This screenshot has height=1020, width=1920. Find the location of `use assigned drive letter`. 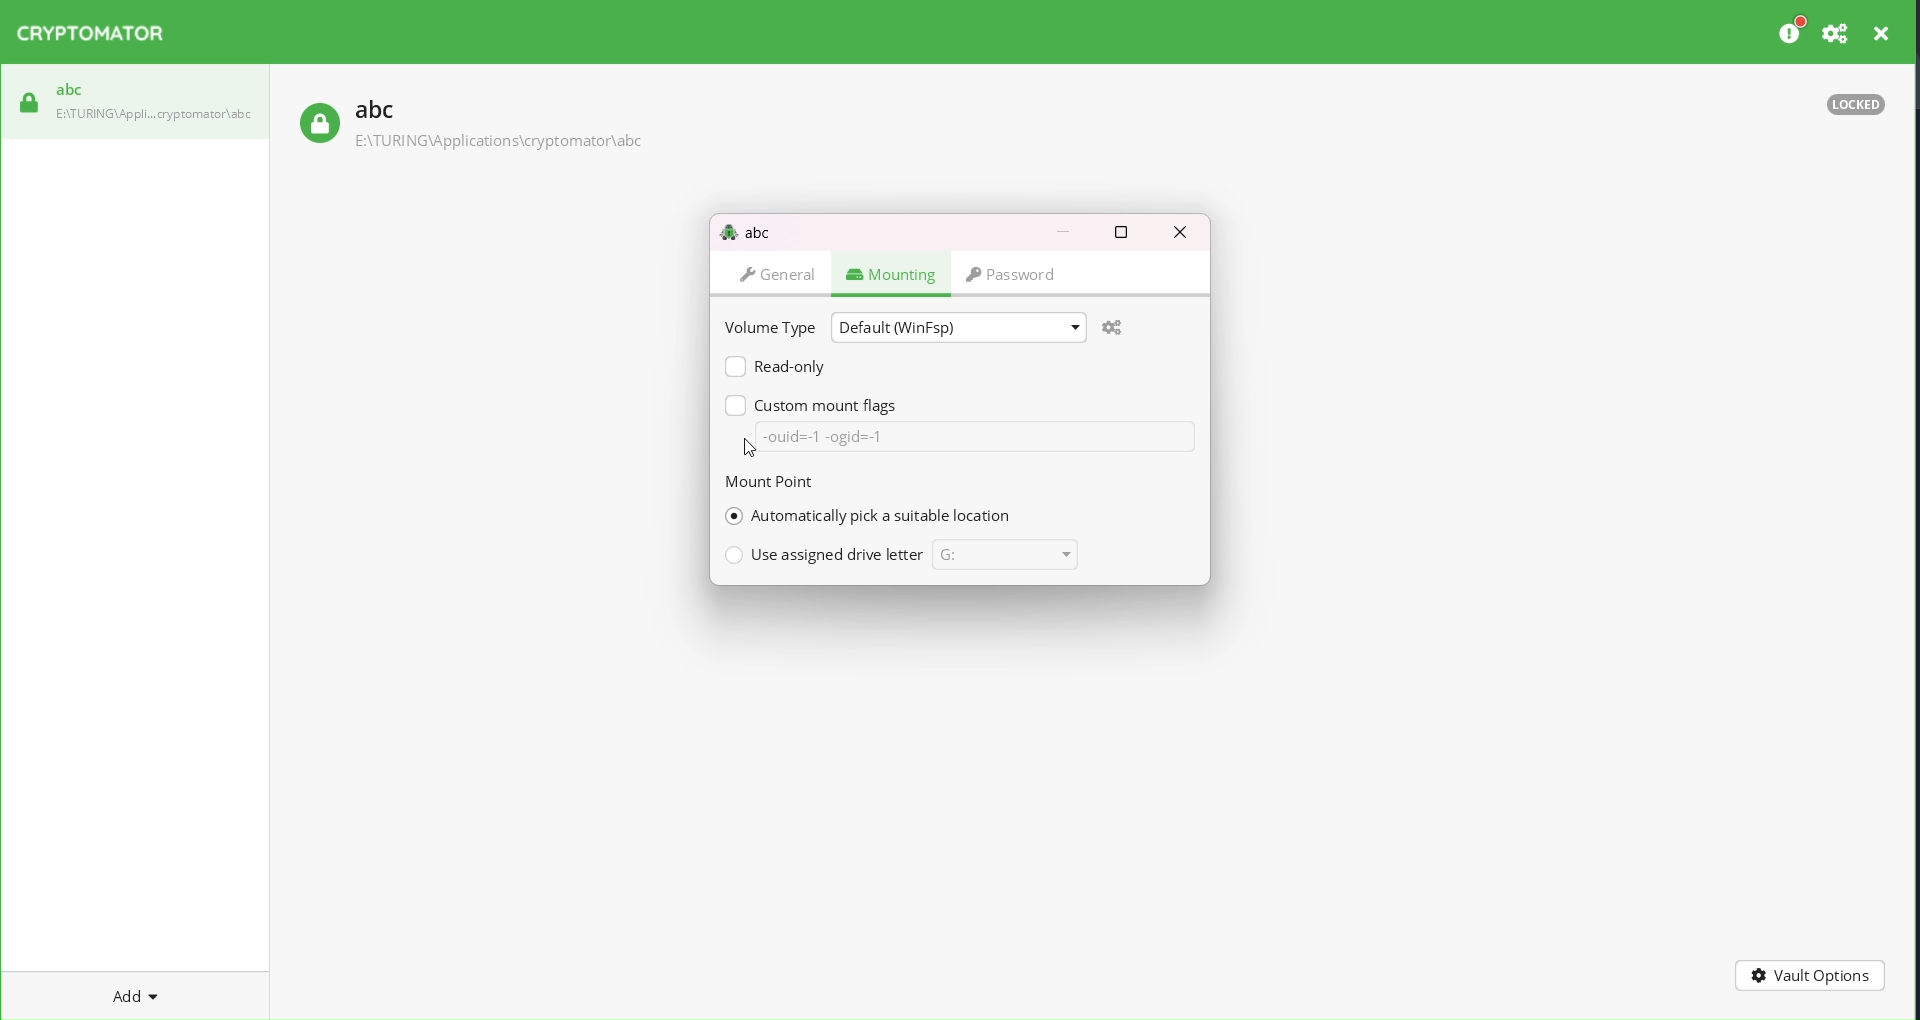

use assigned drive letter is located at coordinates (826, 553).